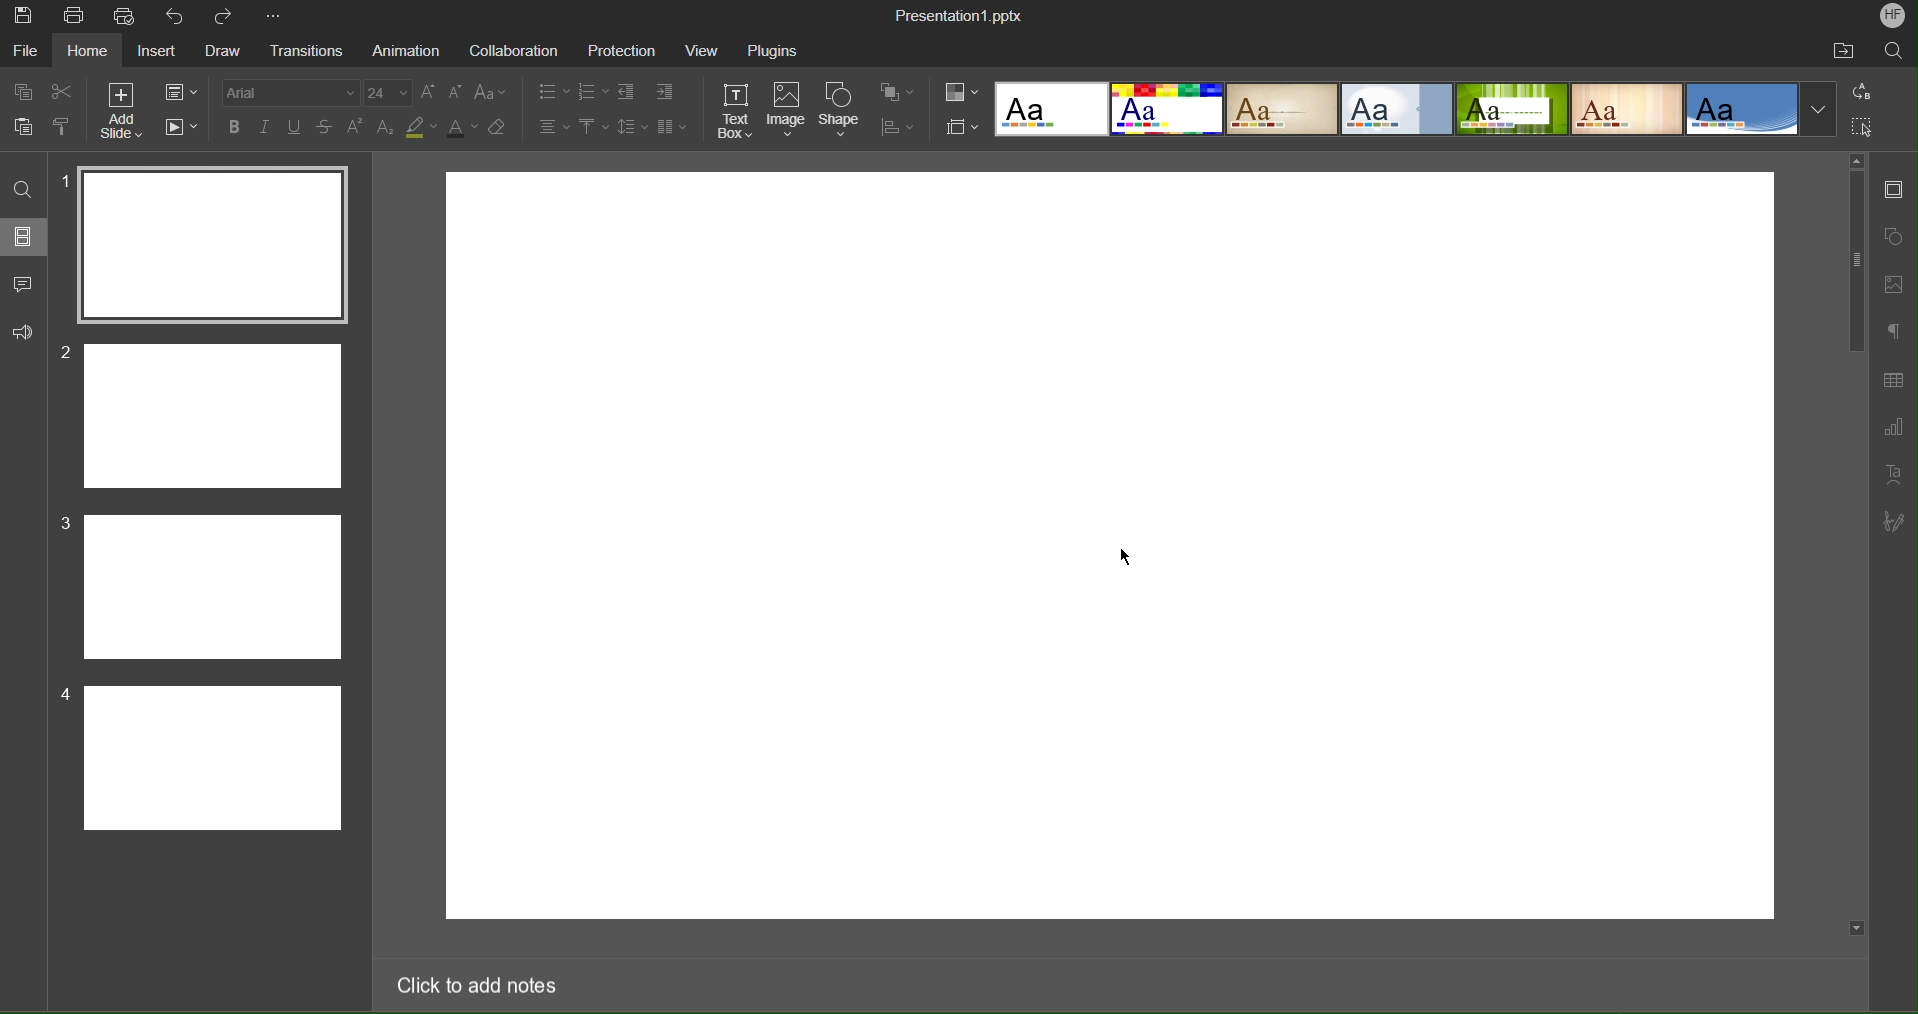 This screenshot has height=1014, width=1918. What do you see at coordinates (1419, 109) in the screenshot?
I see `Templates` at bounding box center [1419, 109].